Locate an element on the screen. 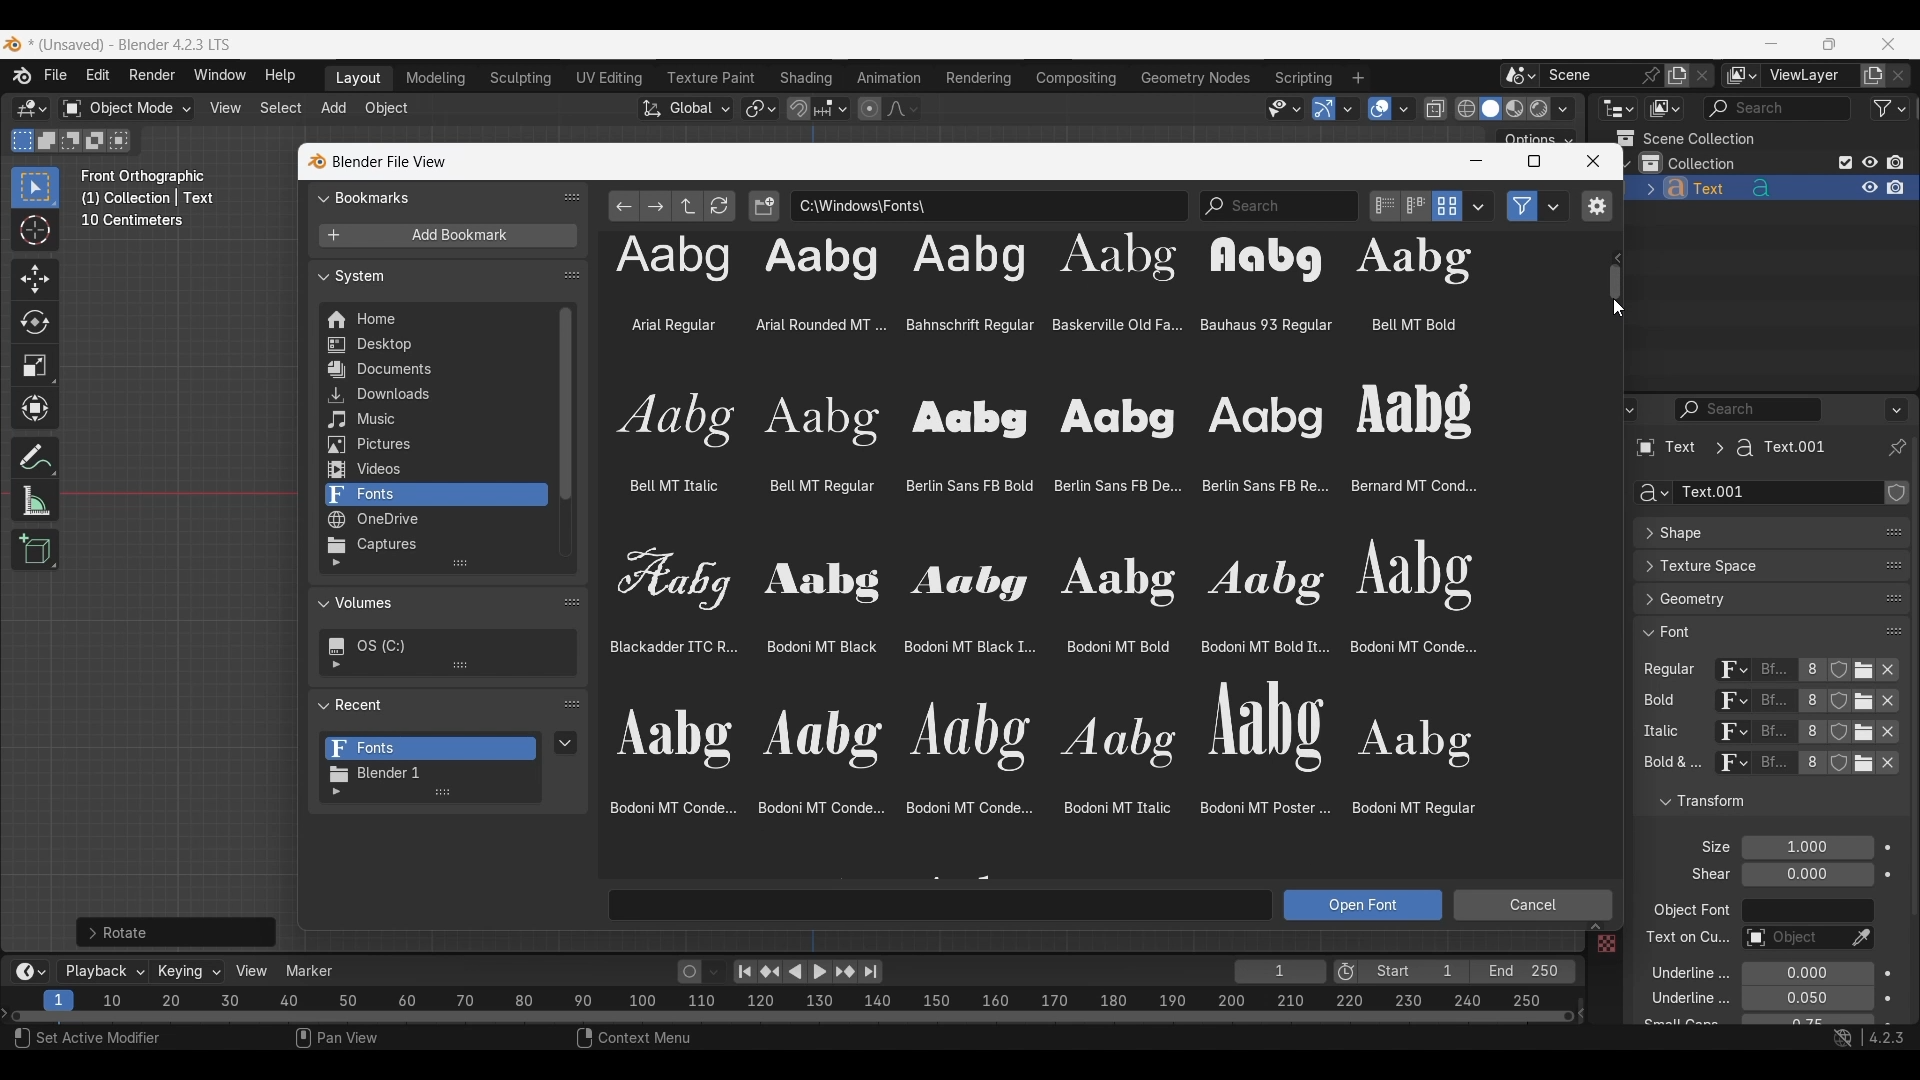  Change order in list is located at coordinates (572, 705).